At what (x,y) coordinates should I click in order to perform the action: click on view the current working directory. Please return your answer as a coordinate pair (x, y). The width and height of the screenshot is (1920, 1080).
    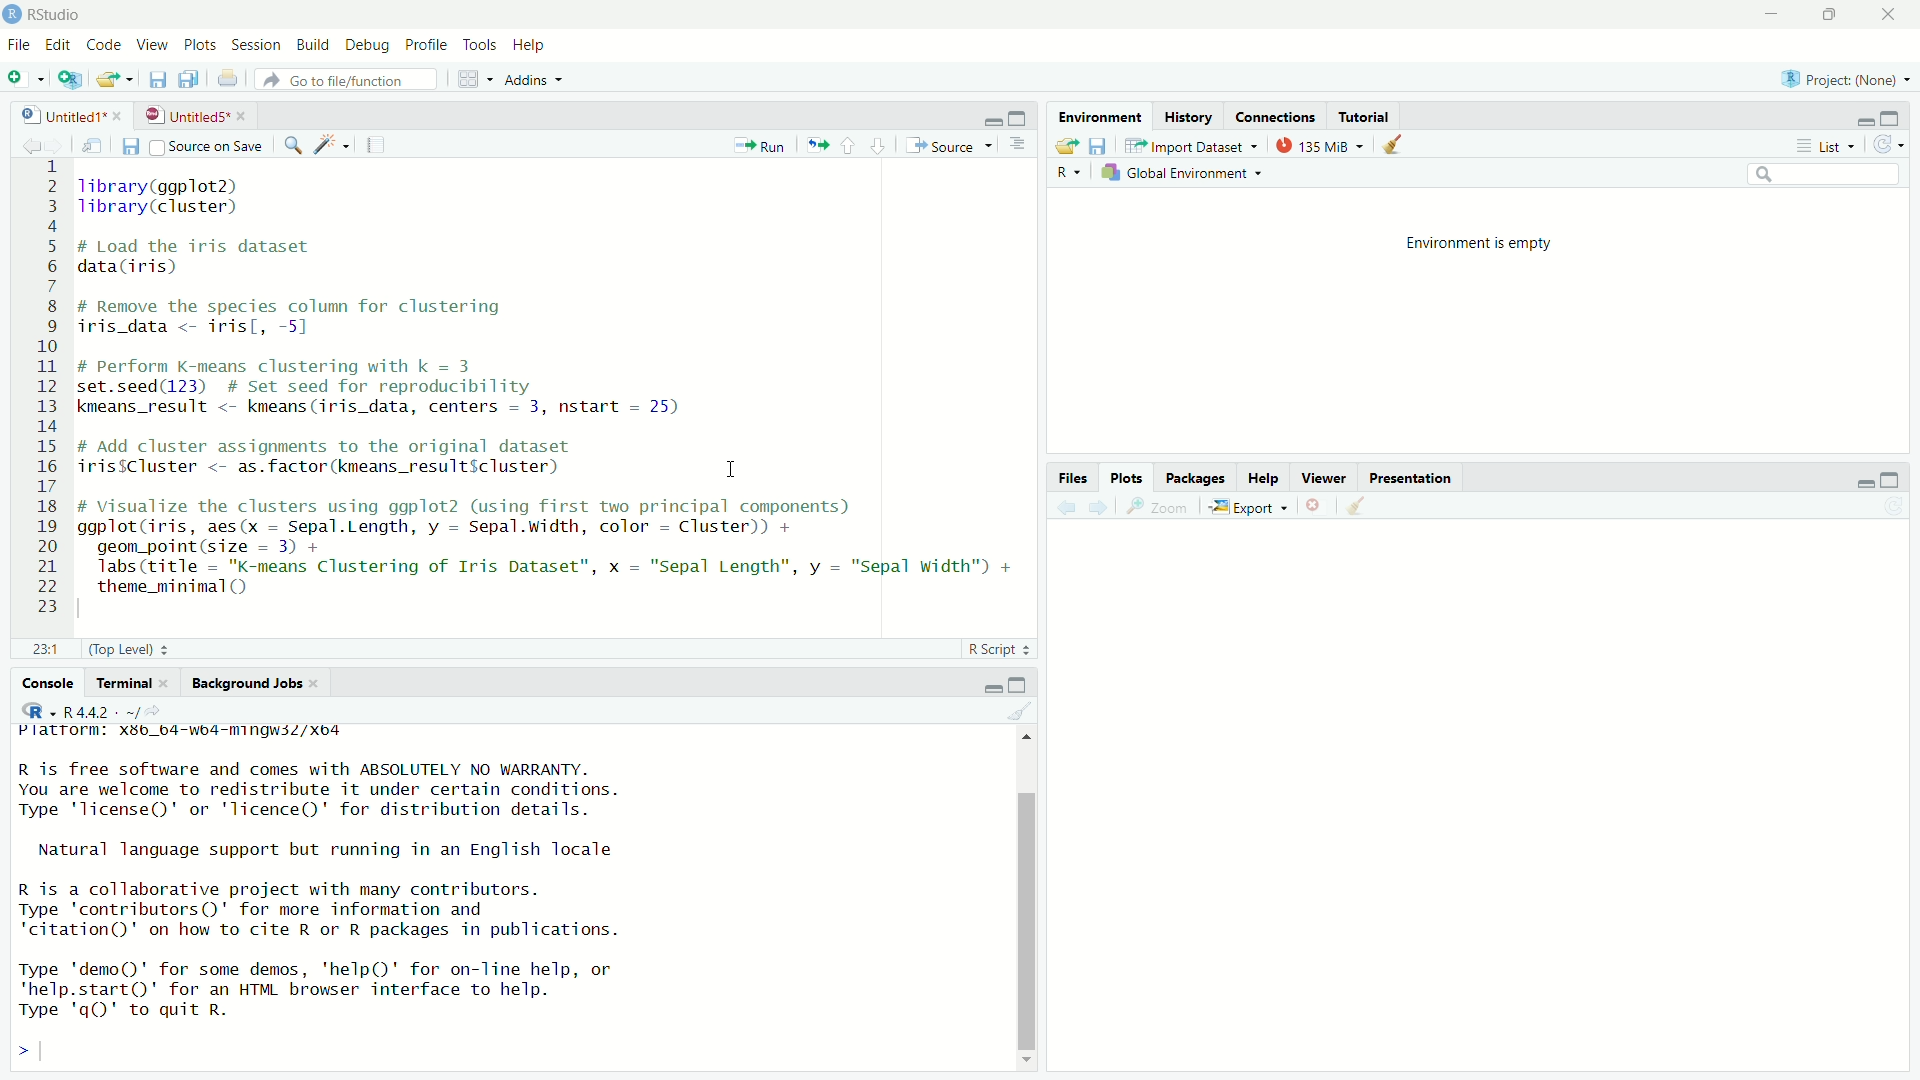
    Looking at the image, I should click on (160, 711).